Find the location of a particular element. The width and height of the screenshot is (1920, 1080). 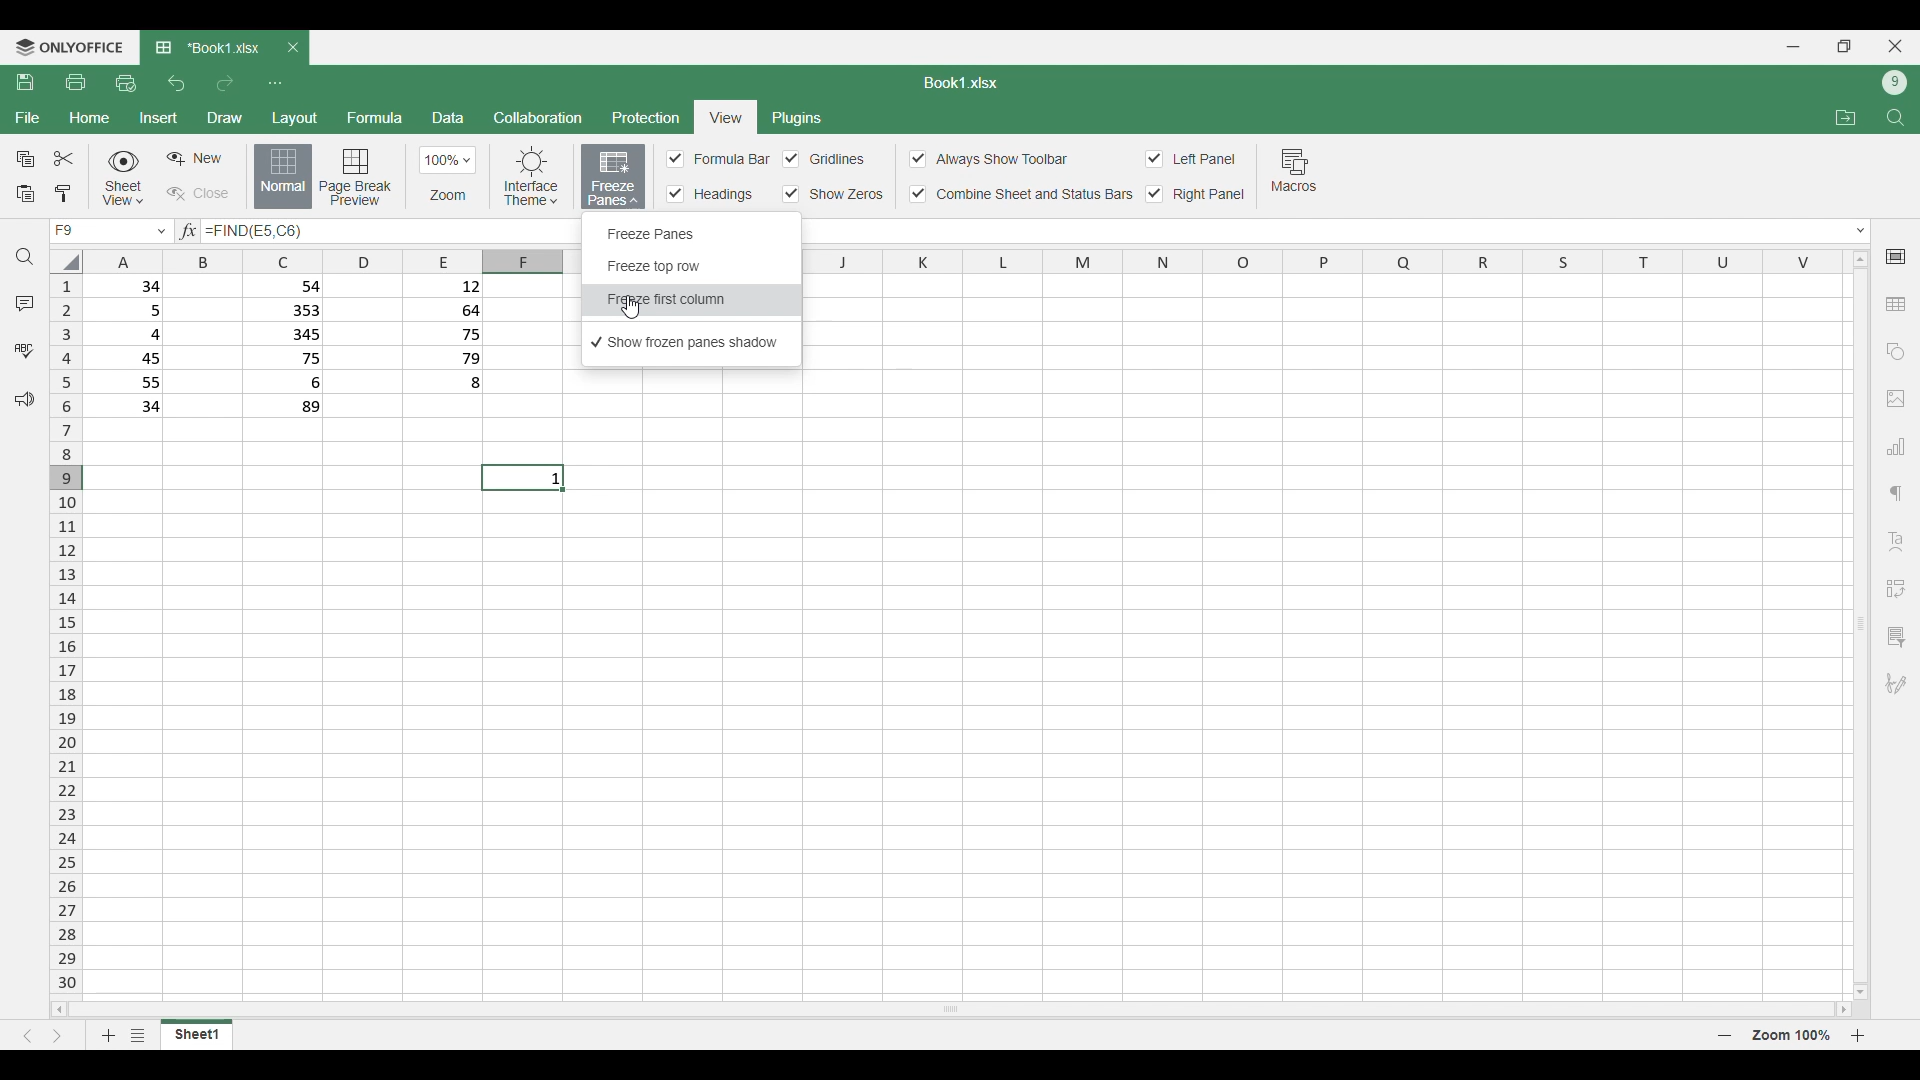

List of sheets is located at coordinates (140, 1034).